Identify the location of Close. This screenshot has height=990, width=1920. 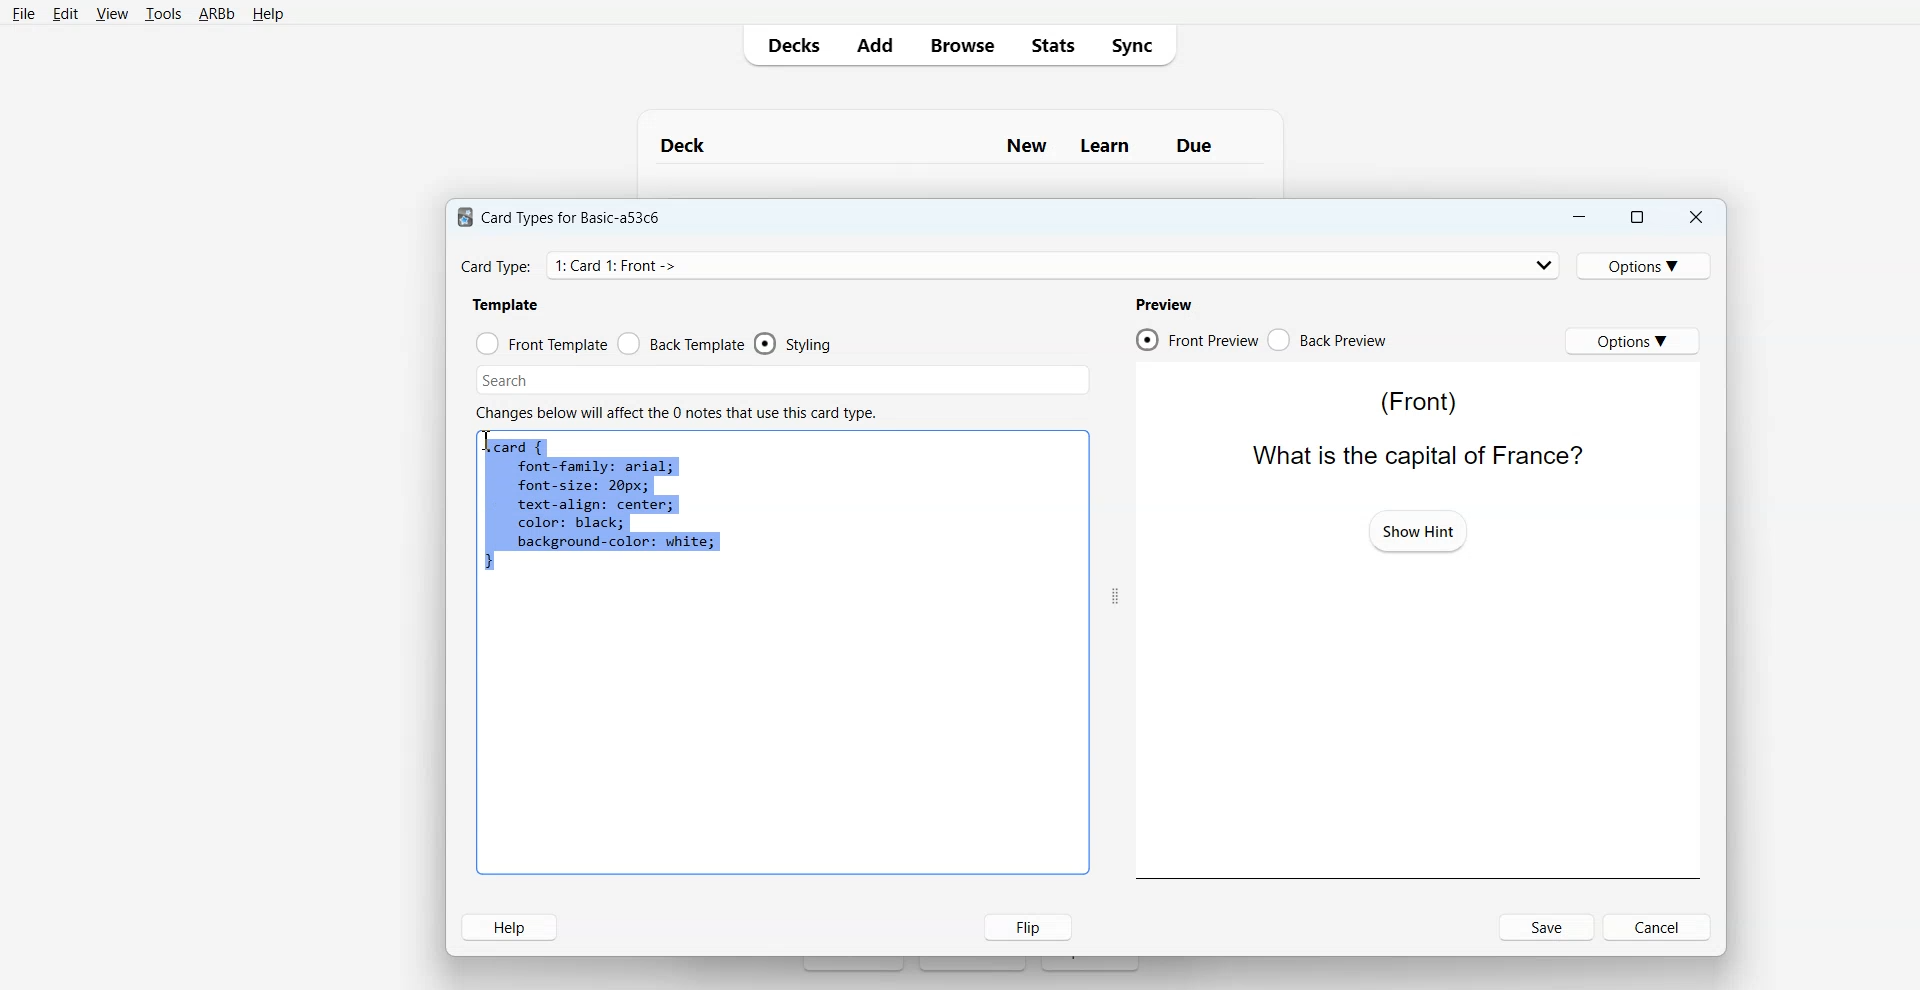
(1695, 218).